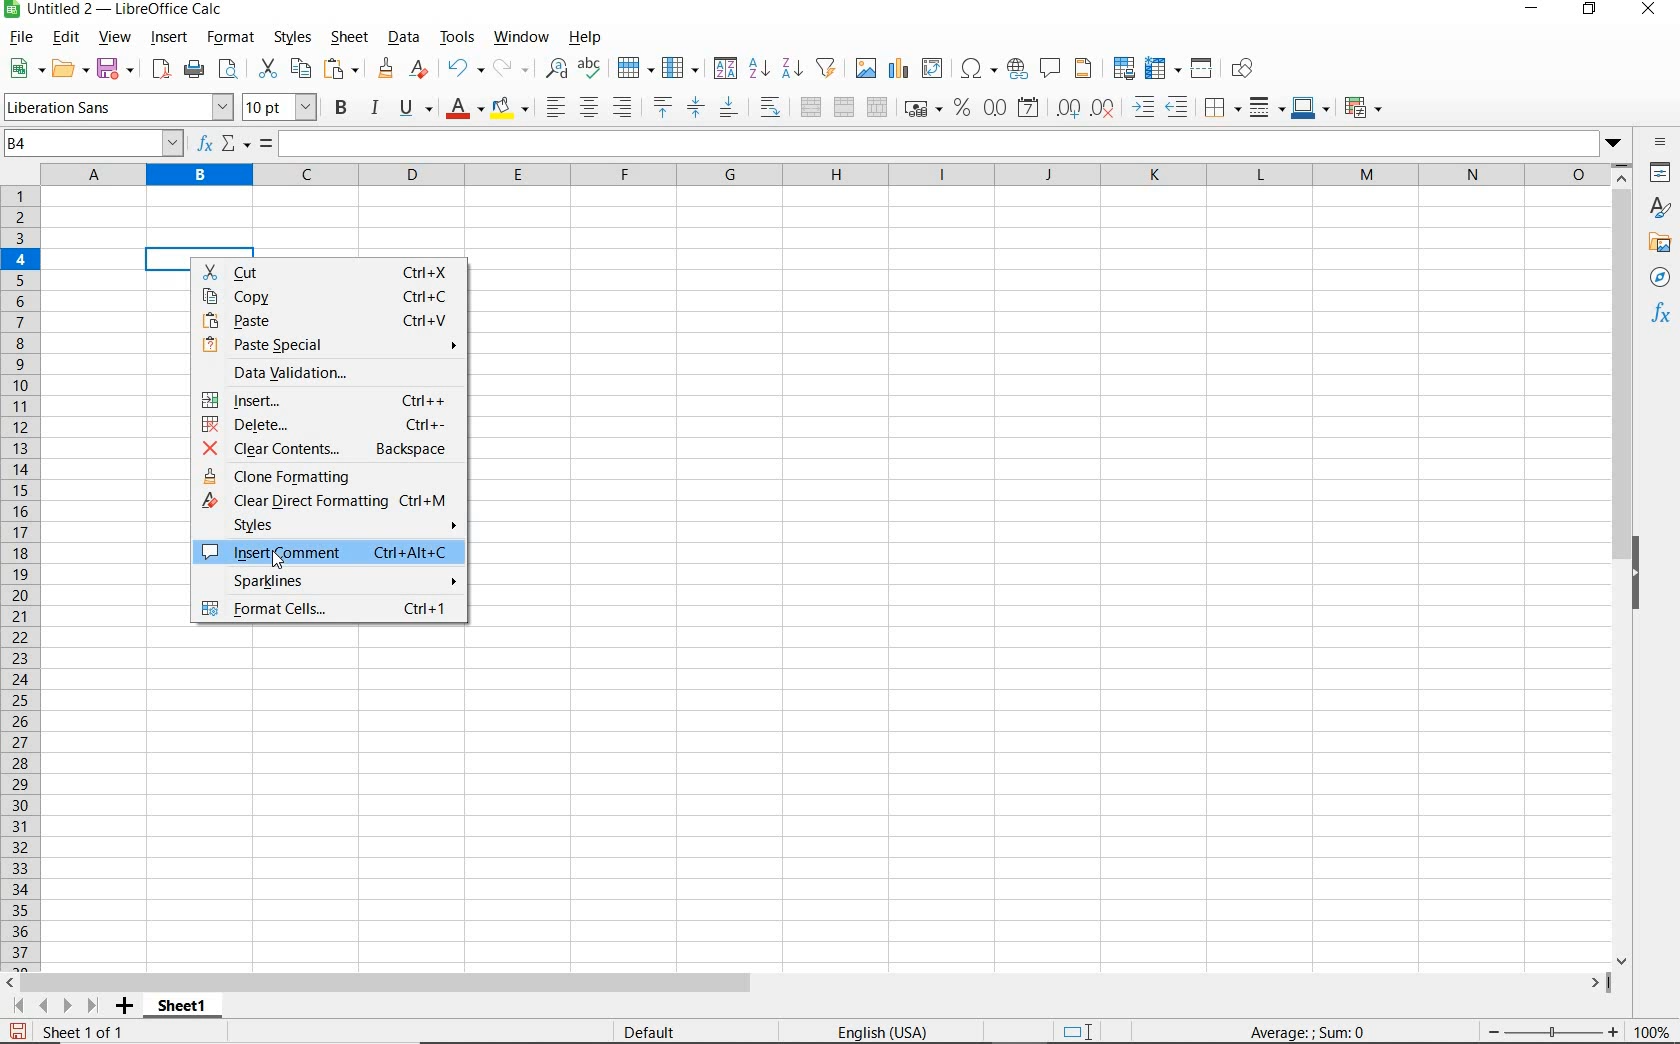 This screenshot has width=1680, height=1044. I want to click on italic, so click(375, 109).